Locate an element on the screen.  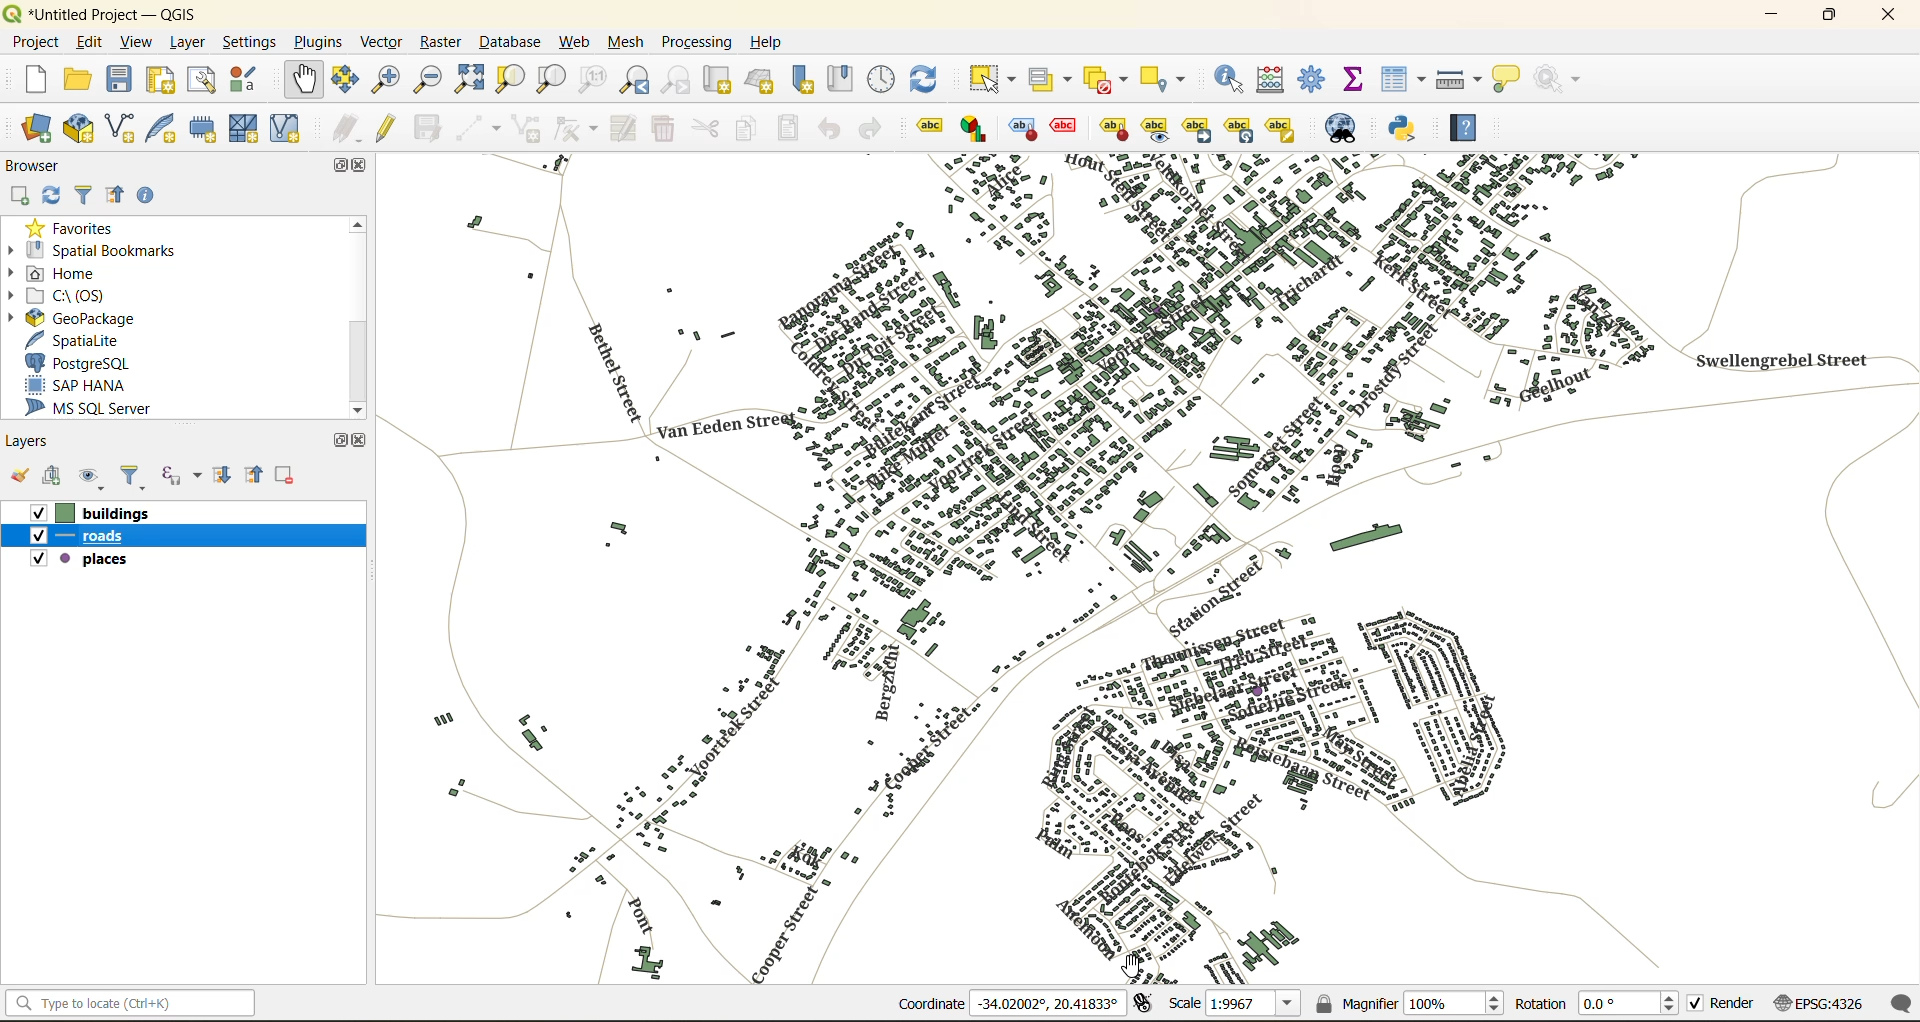
measure line is located at coordinates (1459, 80).